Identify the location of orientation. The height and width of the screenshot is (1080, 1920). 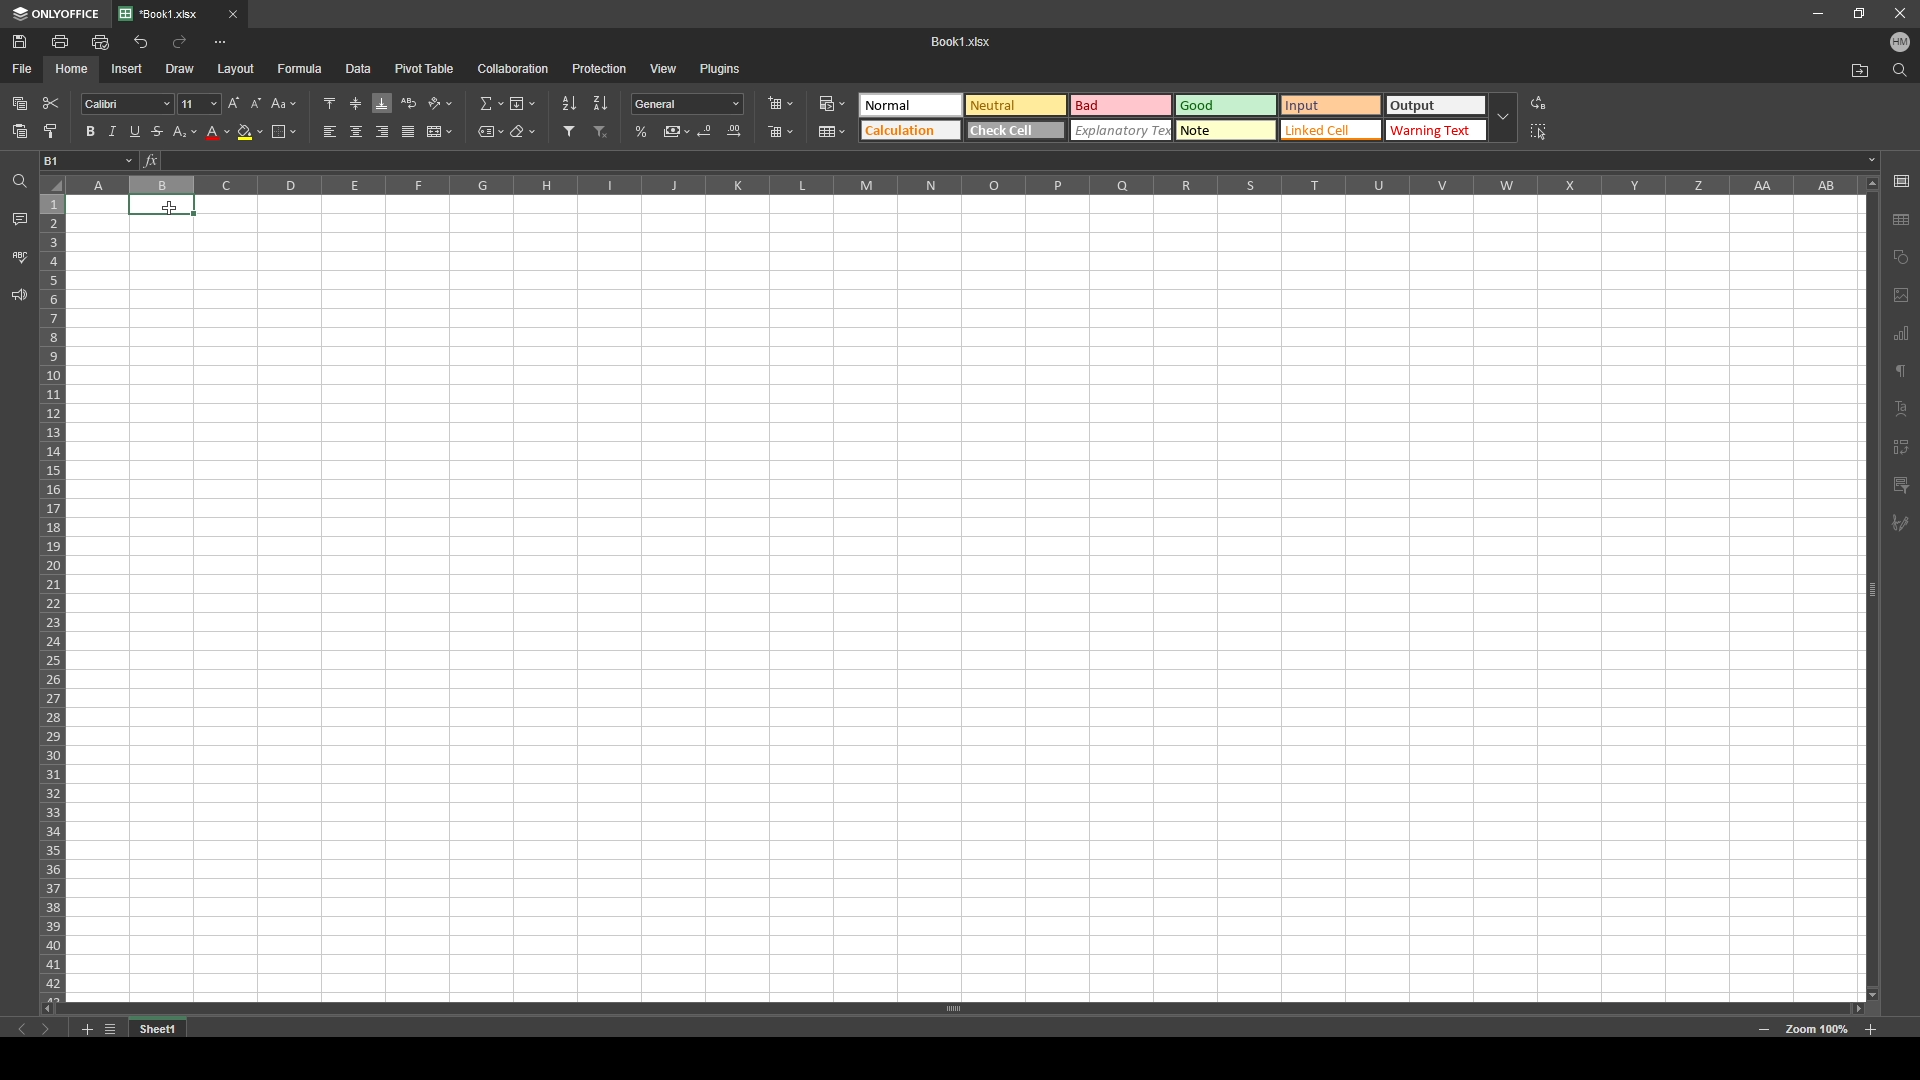
(442, 103).